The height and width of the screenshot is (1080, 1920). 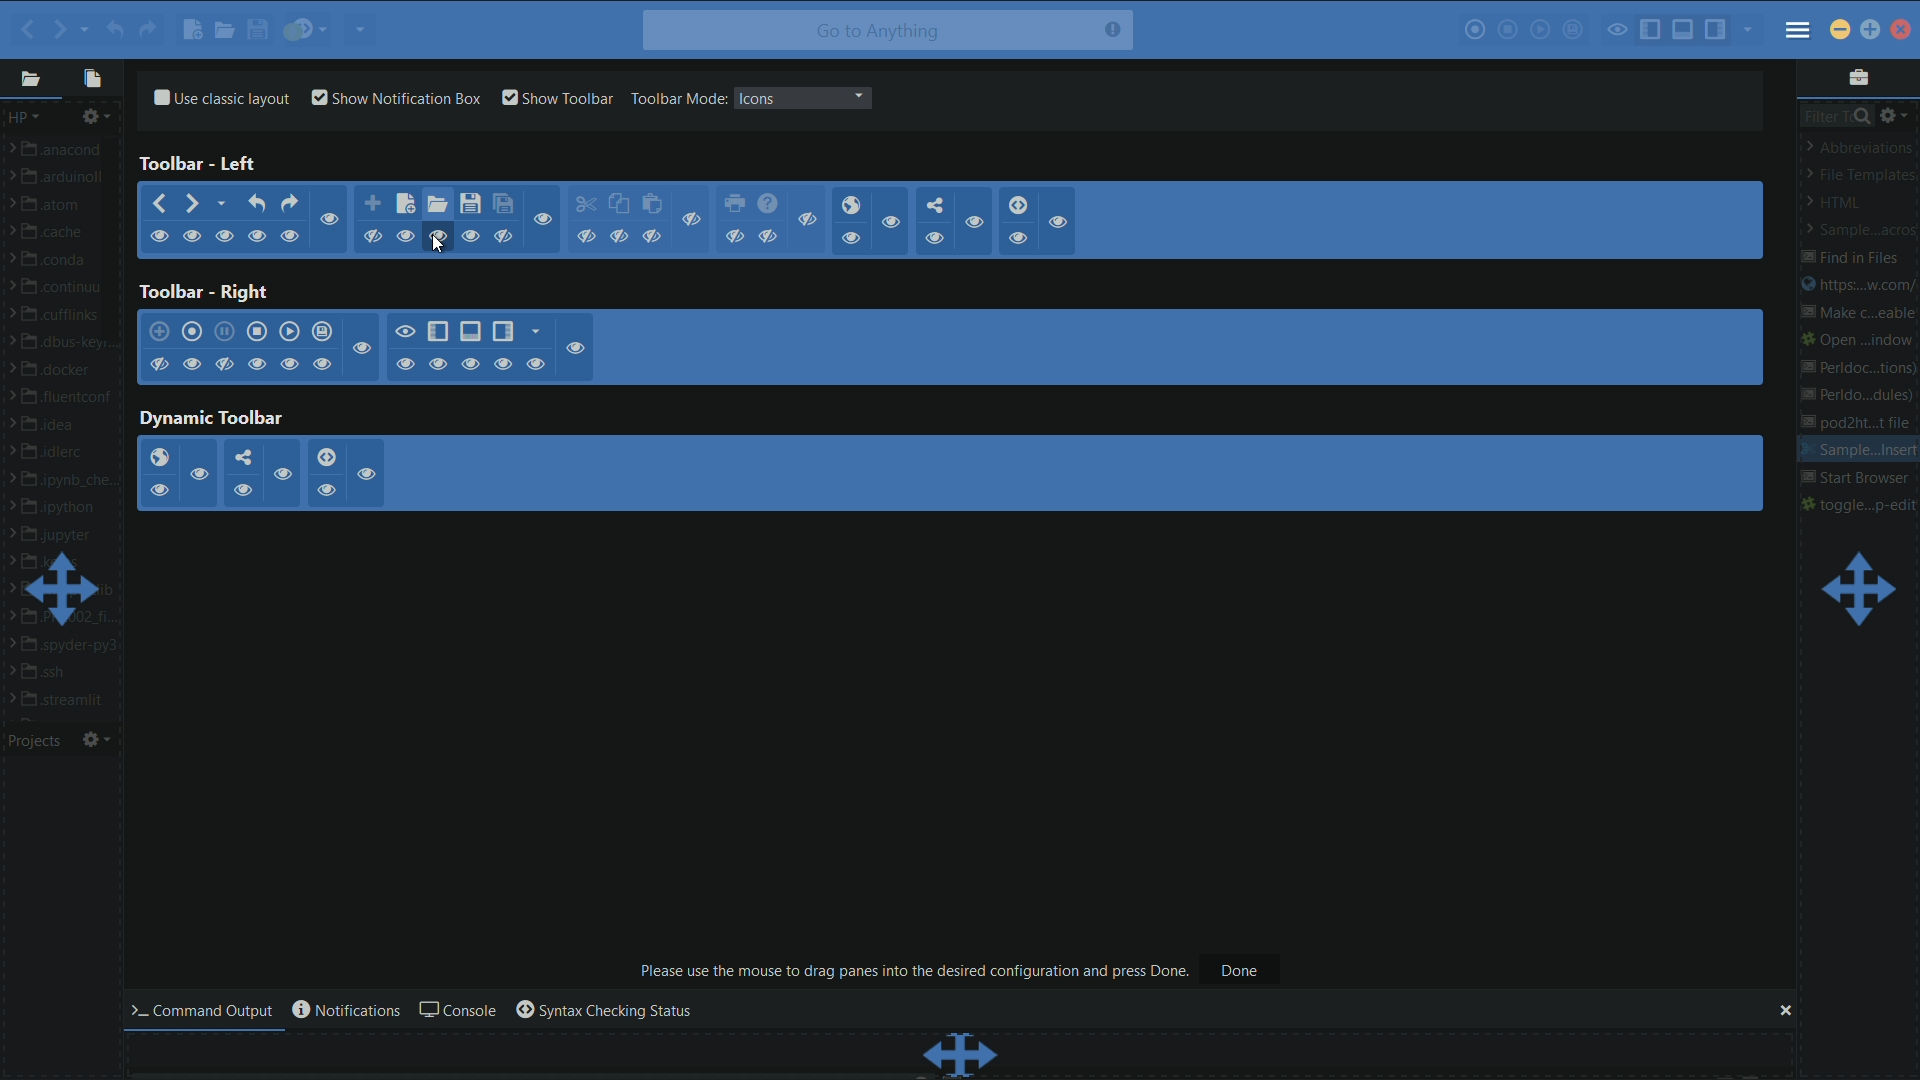 What do you see at coordinates (737, 204) in the screenshot?
I see `print` at bounding box center [737, 204].